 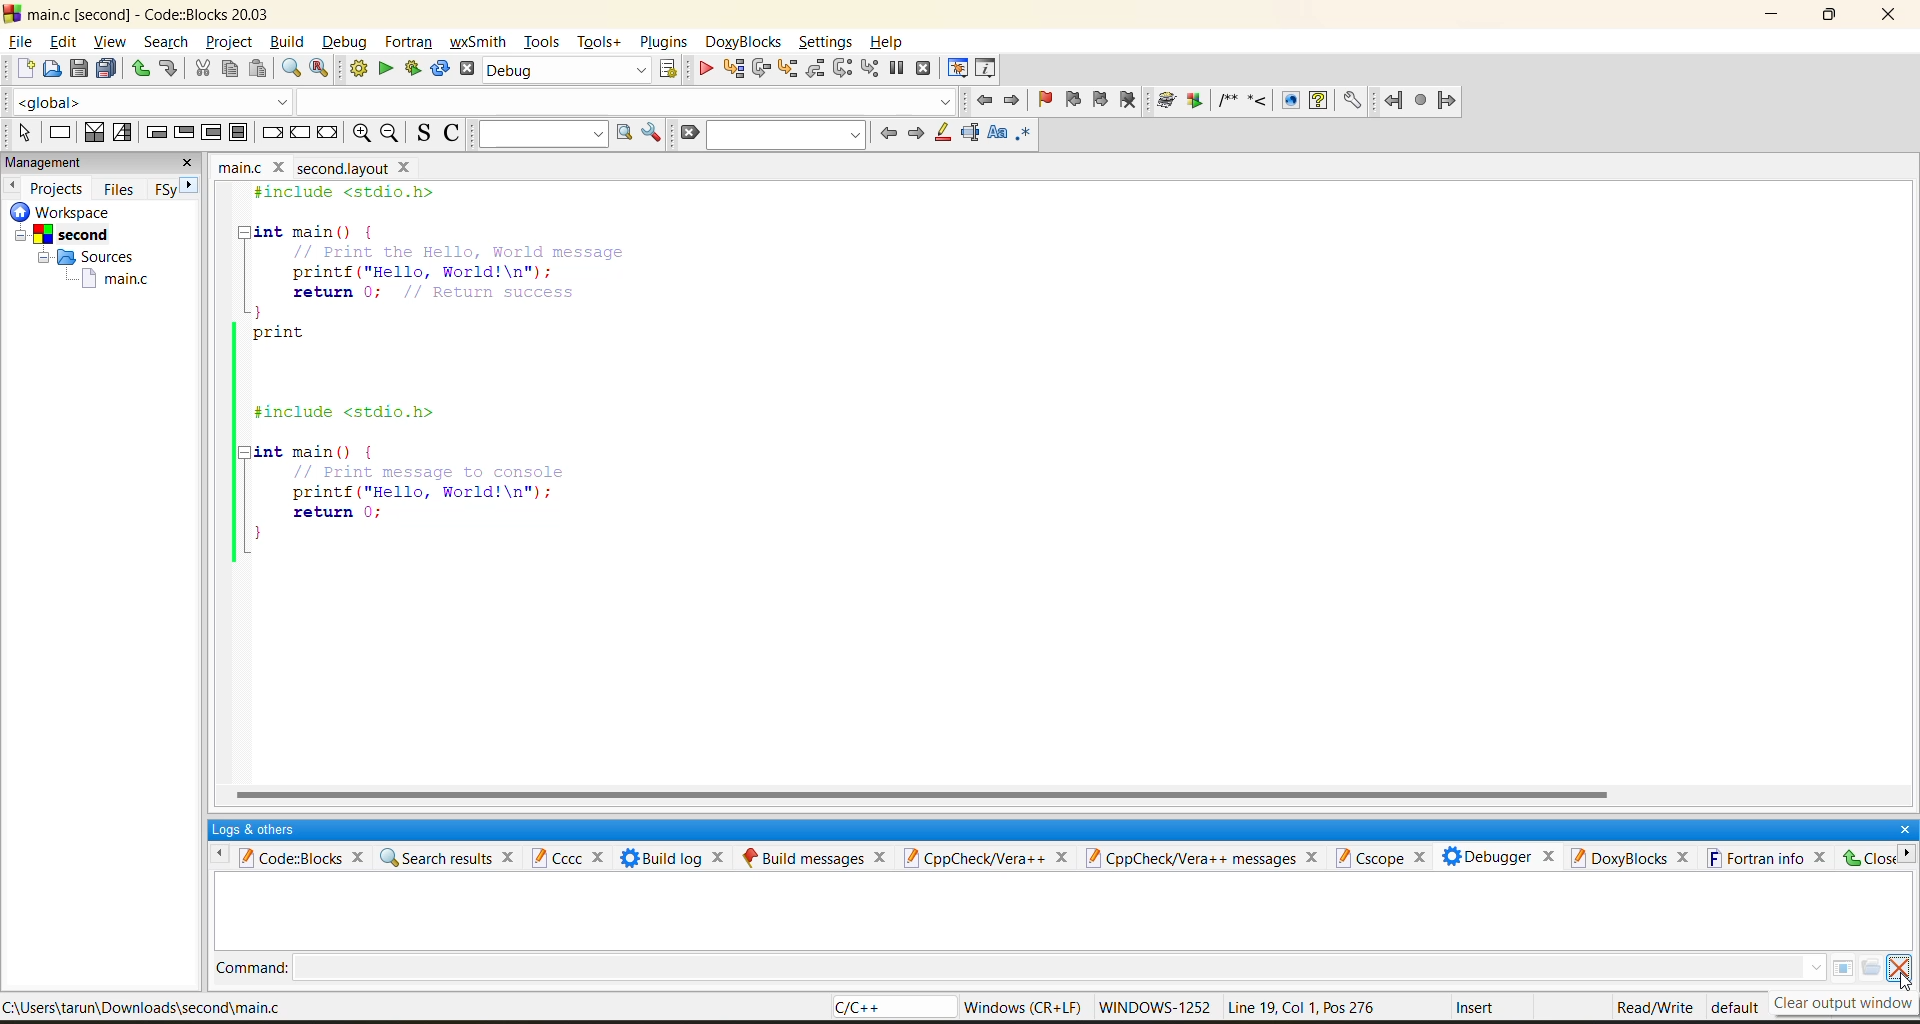 I want to click on next, so click(x=918, y=136).